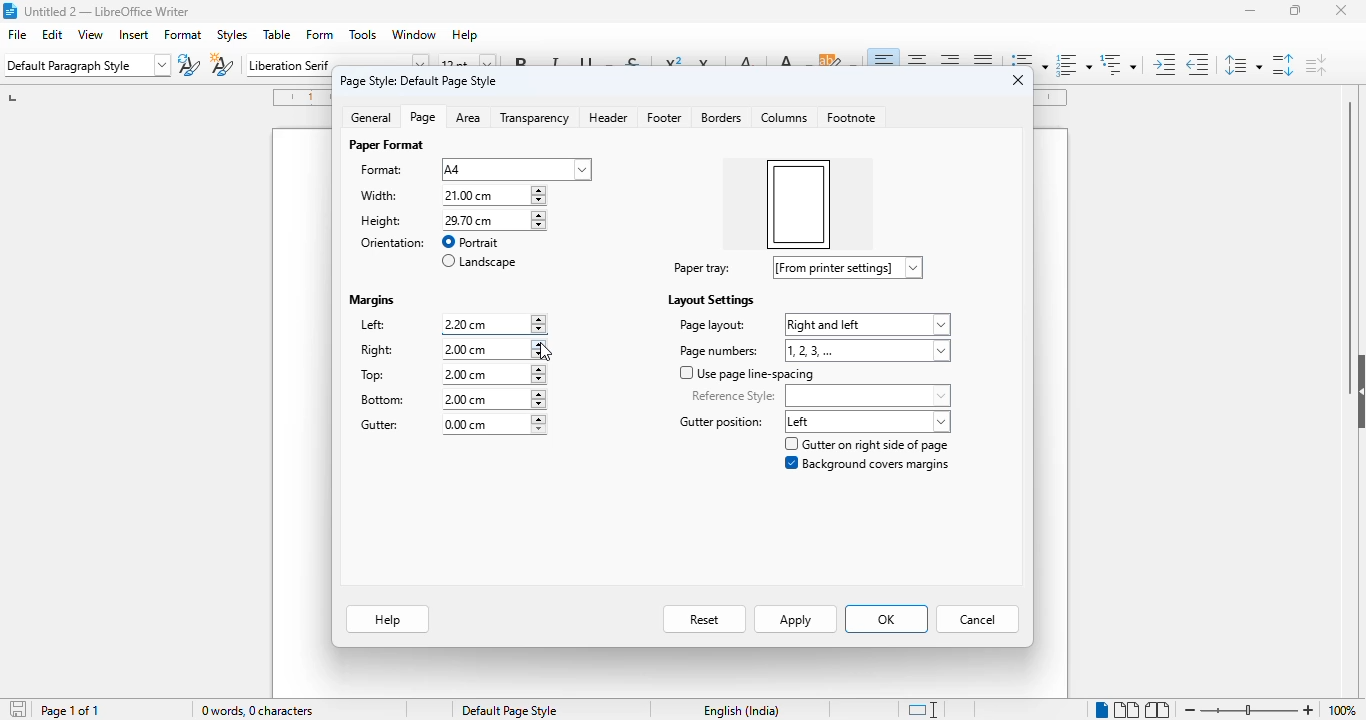 This screenshot has width=1366, height=720. Describe the element at coordinates (918, 59) in the screenshot. I see `align center` at that location.